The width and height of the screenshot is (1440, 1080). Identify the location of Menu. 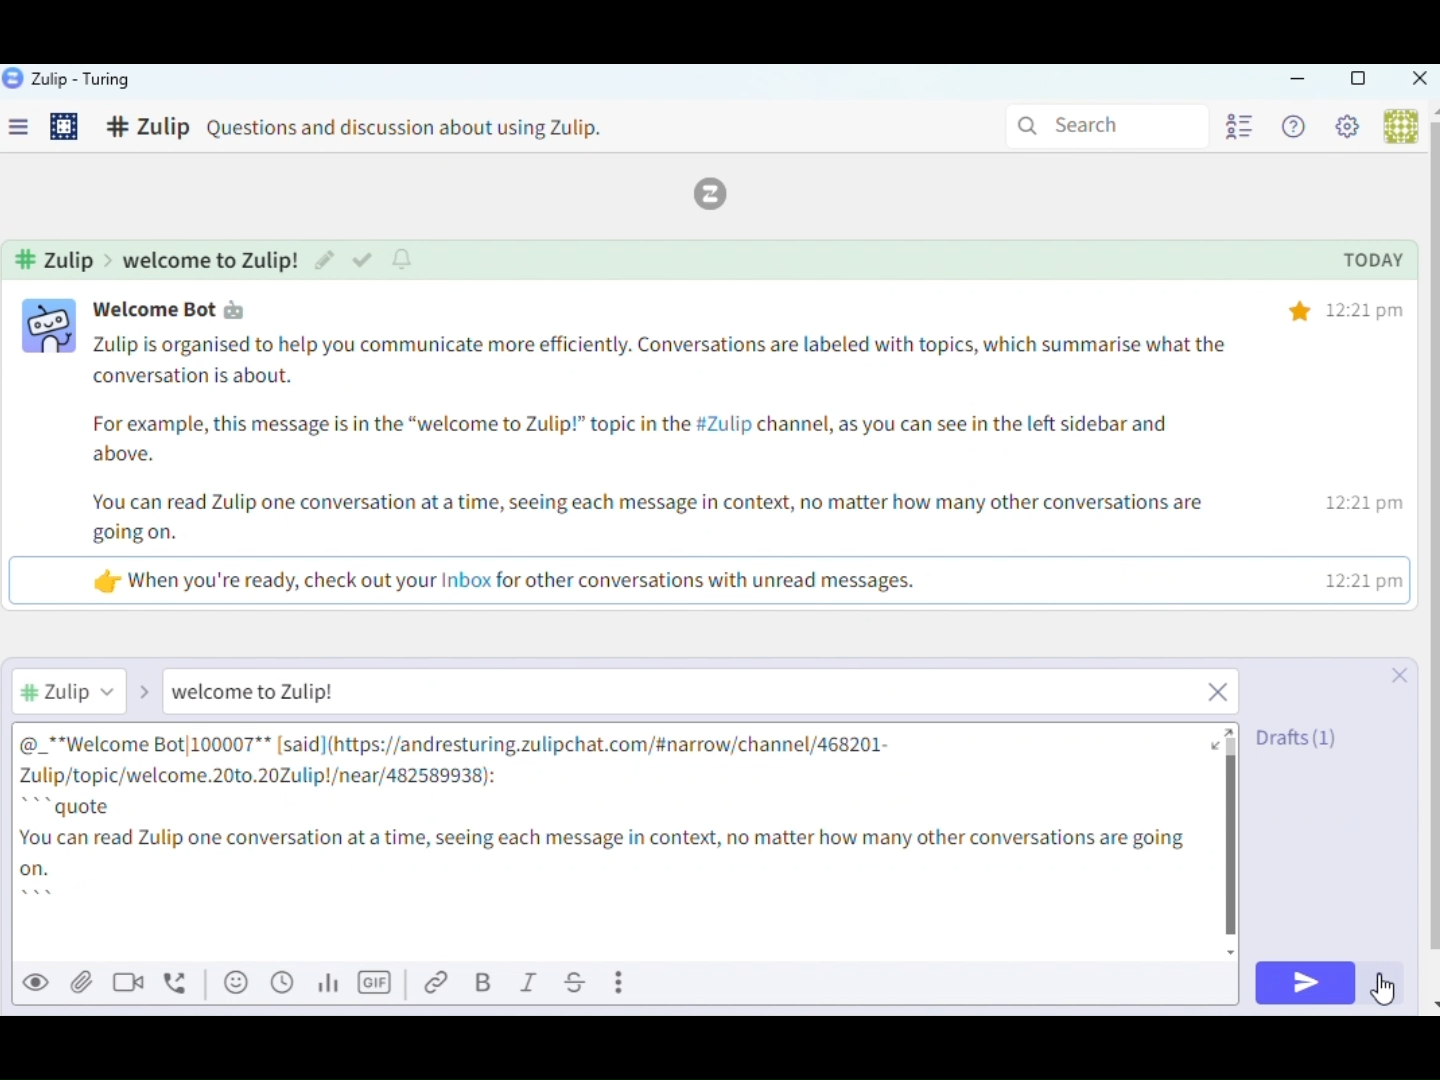
(26, 131).